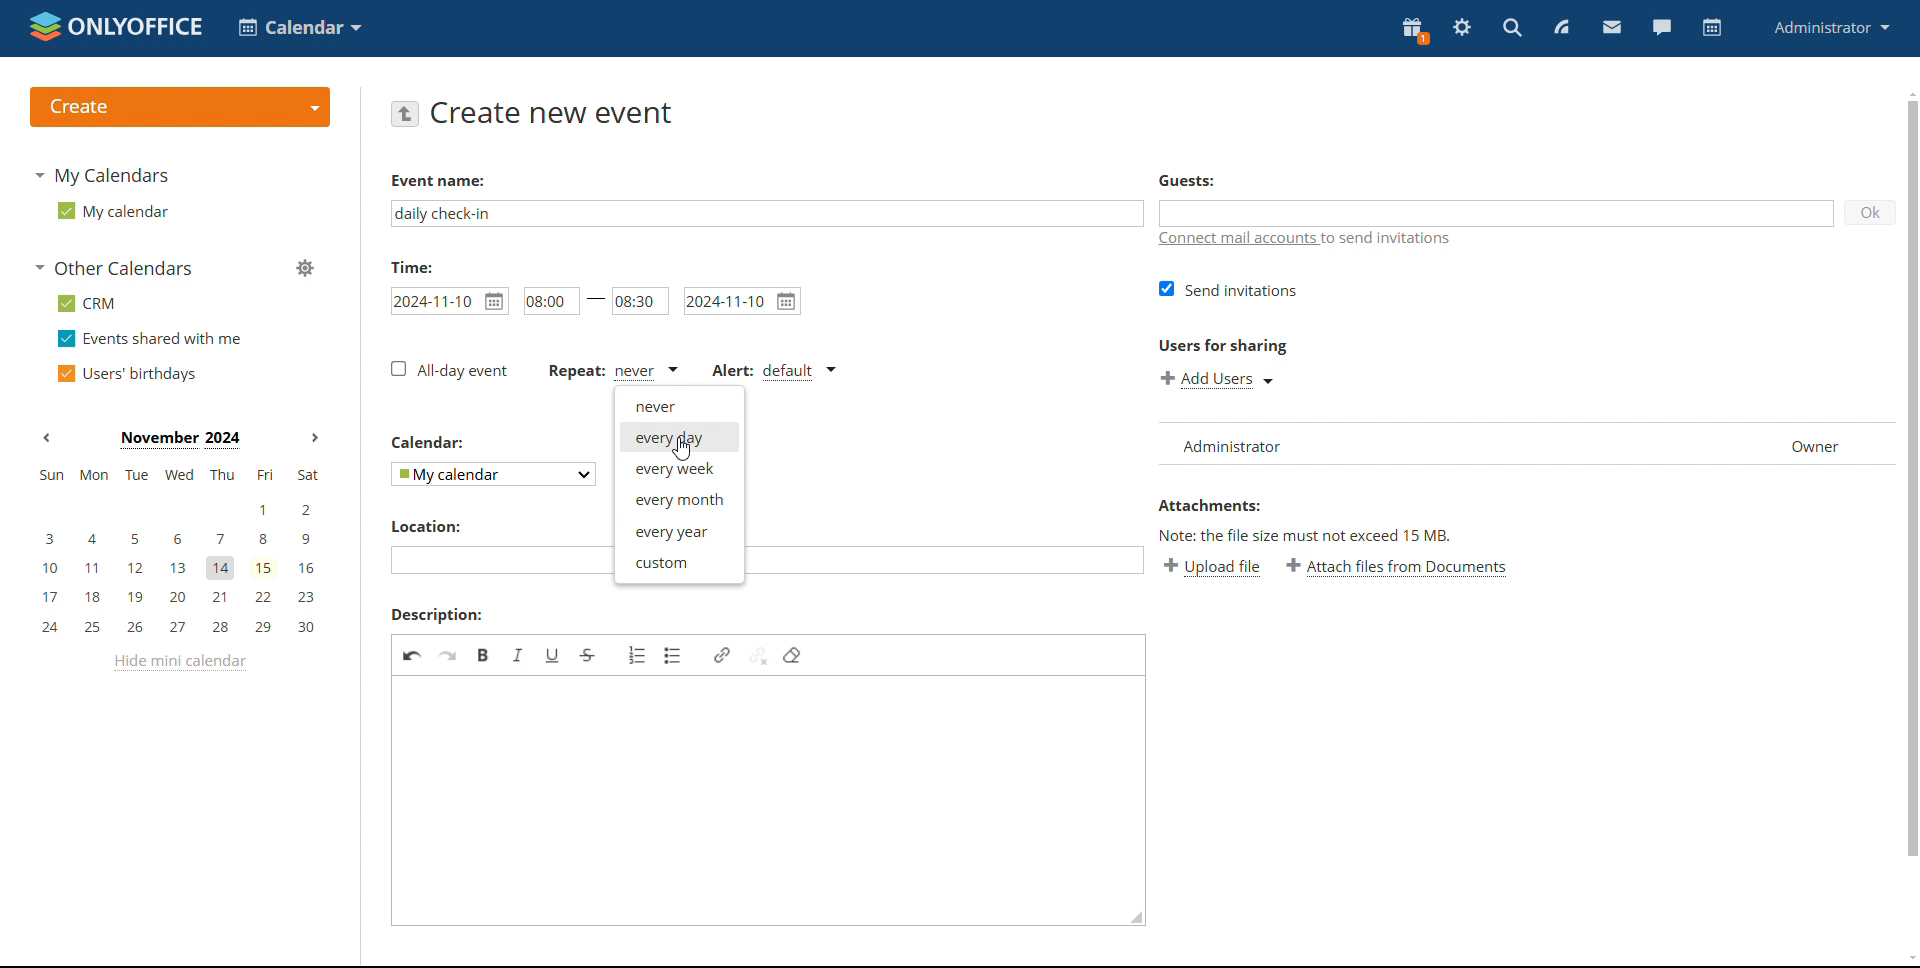 The image size is (1920, 968). What do you see at coordinates (1613, 28) in the screenshot?
I see `mail` at bounding box center [1613, 28].